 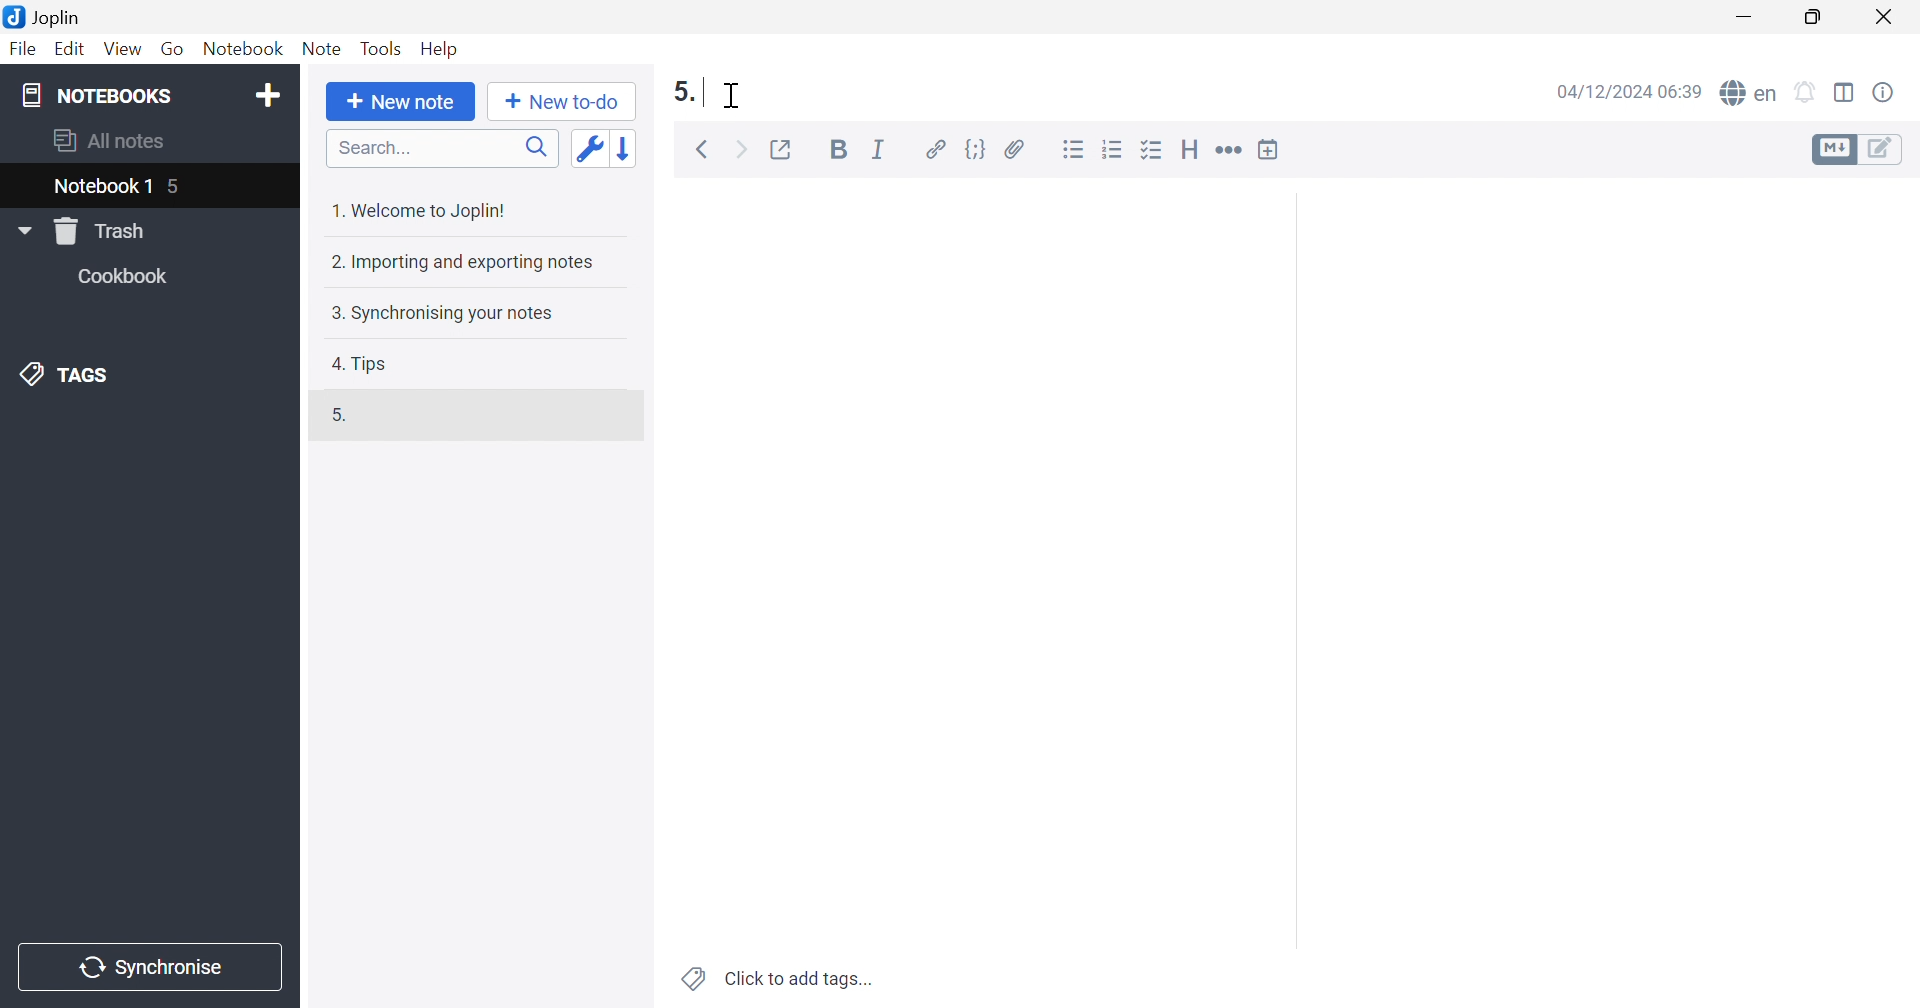 What do you see at coordinates (788, 151) in the screenshot?
I see `Toggle external editing` at bounding box center [788, 151].